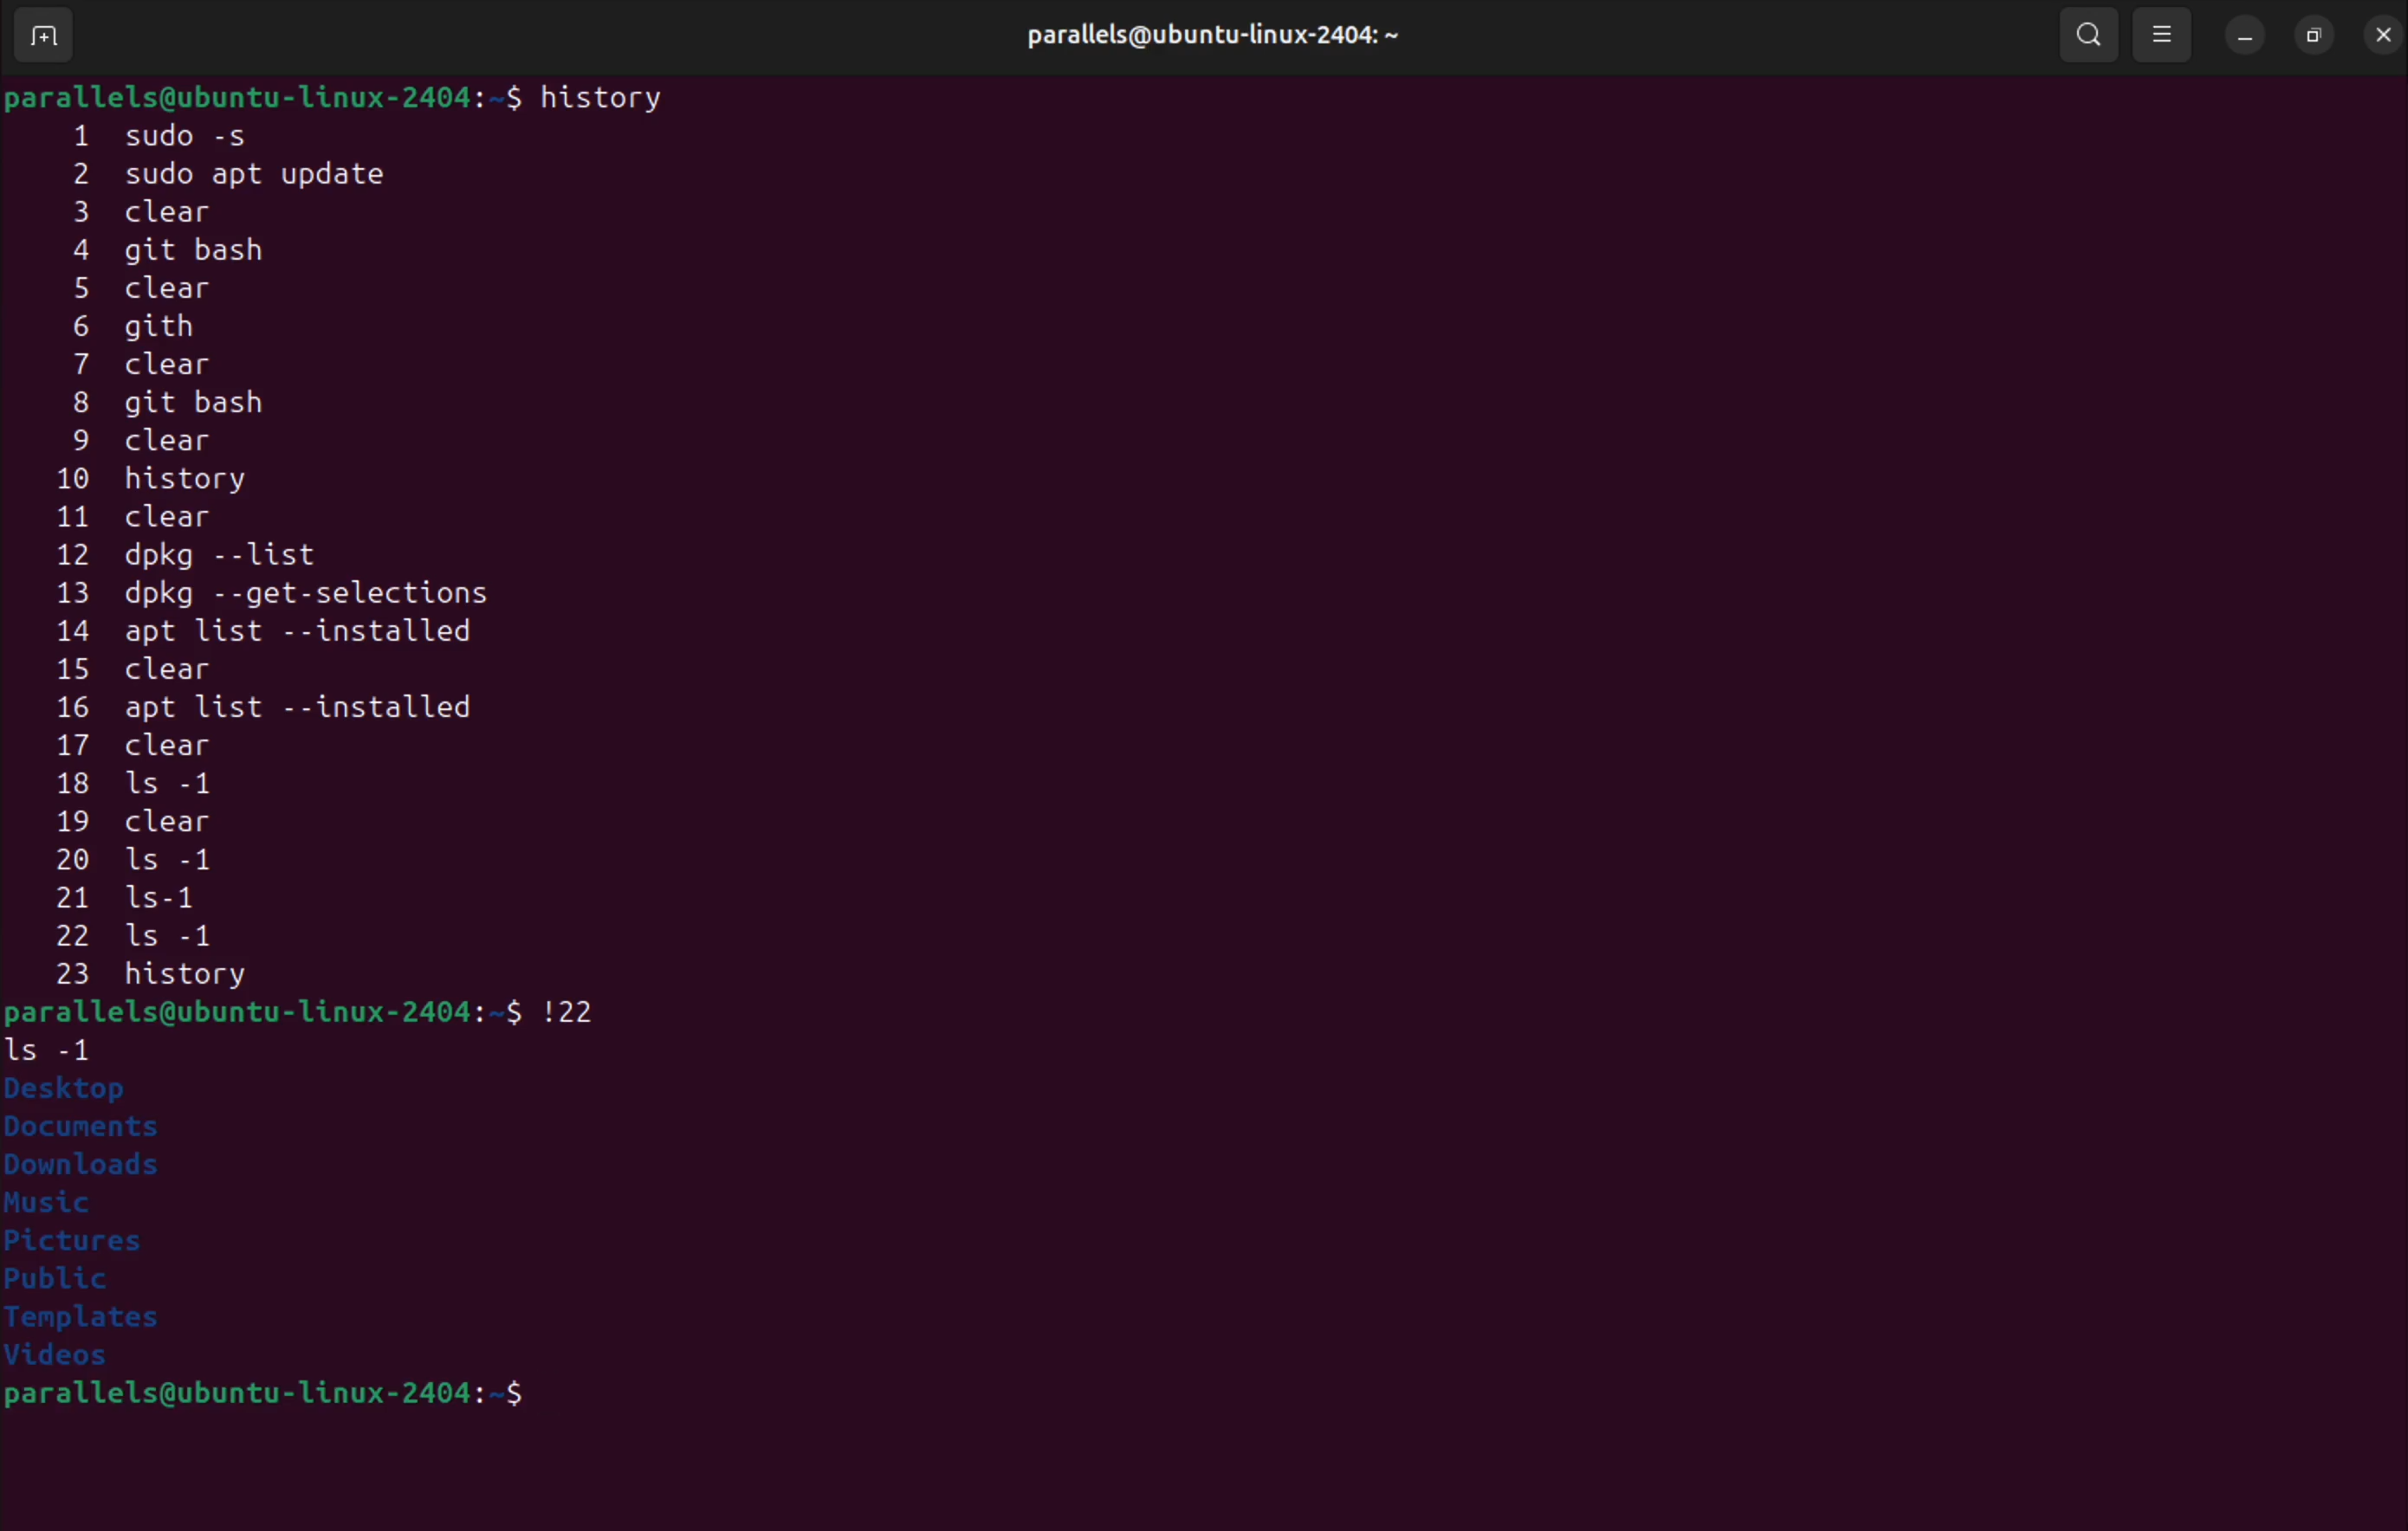 This screenshot has height=1531, width=2408. I want to click on add terminal, so click(44, 38).